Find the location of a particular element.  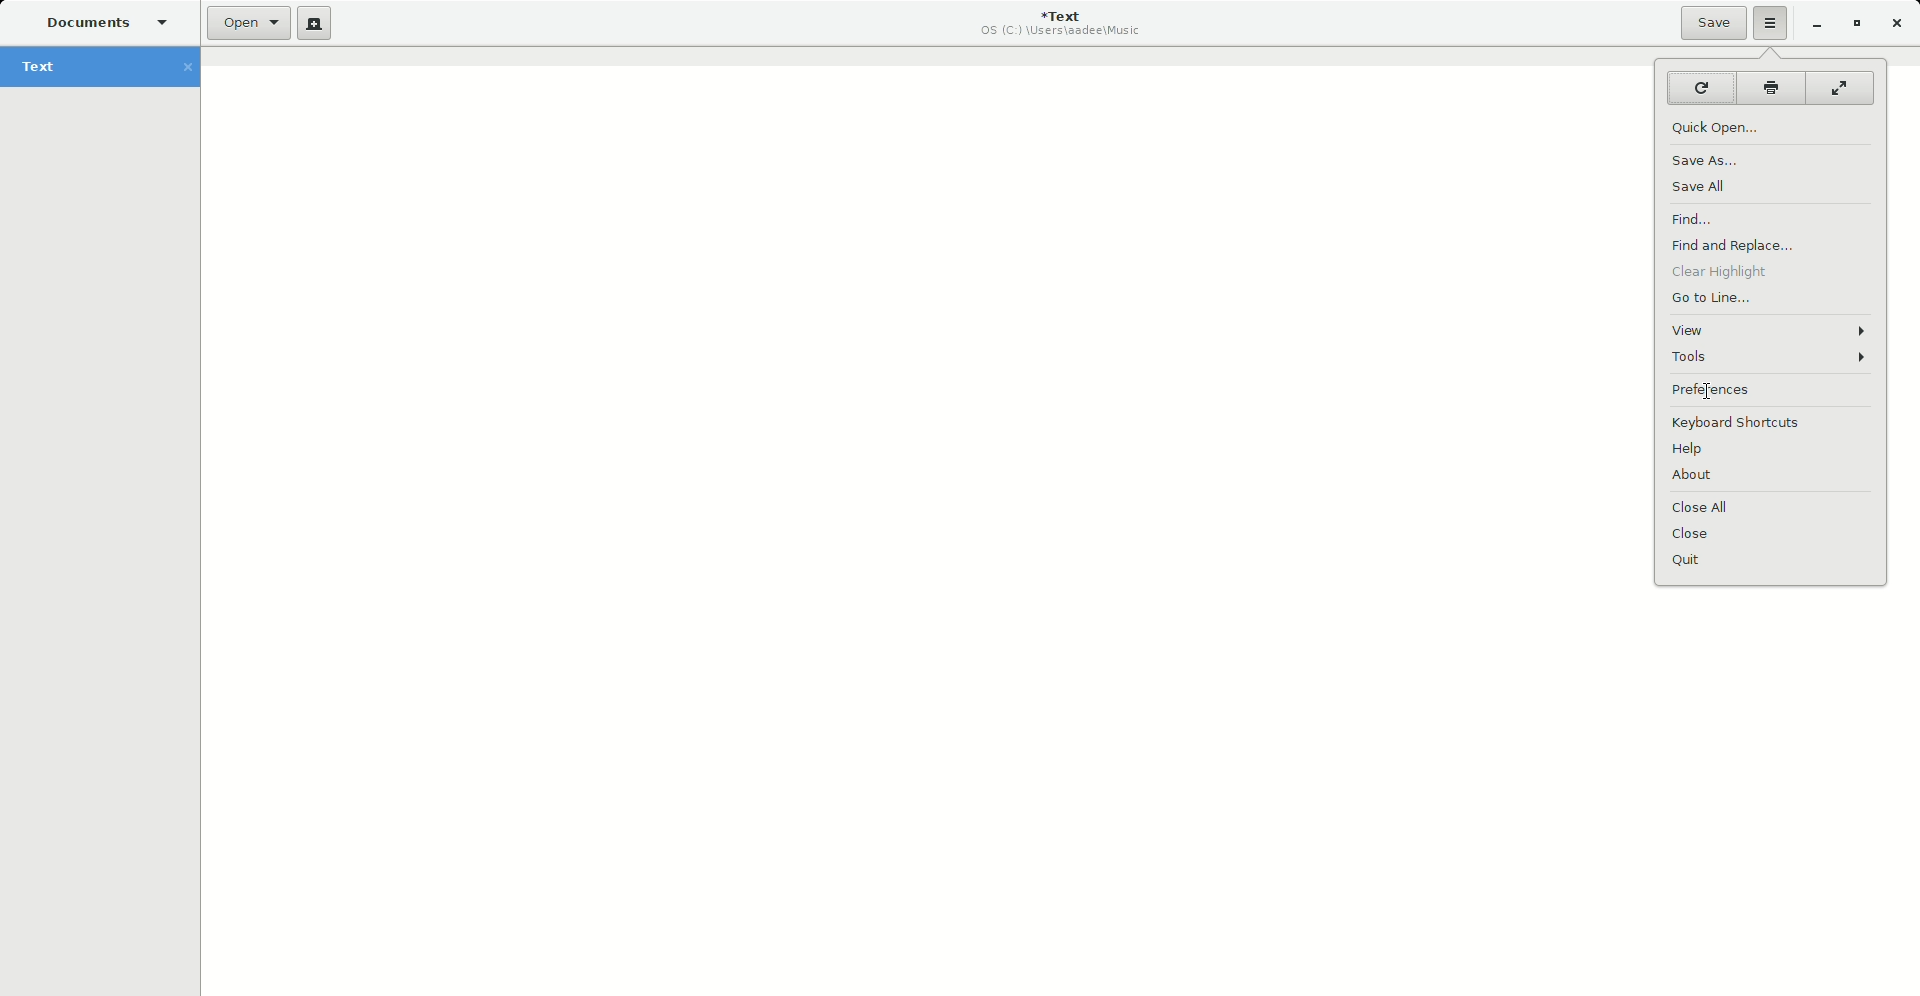

Save is located at coordinates (1713, 23).